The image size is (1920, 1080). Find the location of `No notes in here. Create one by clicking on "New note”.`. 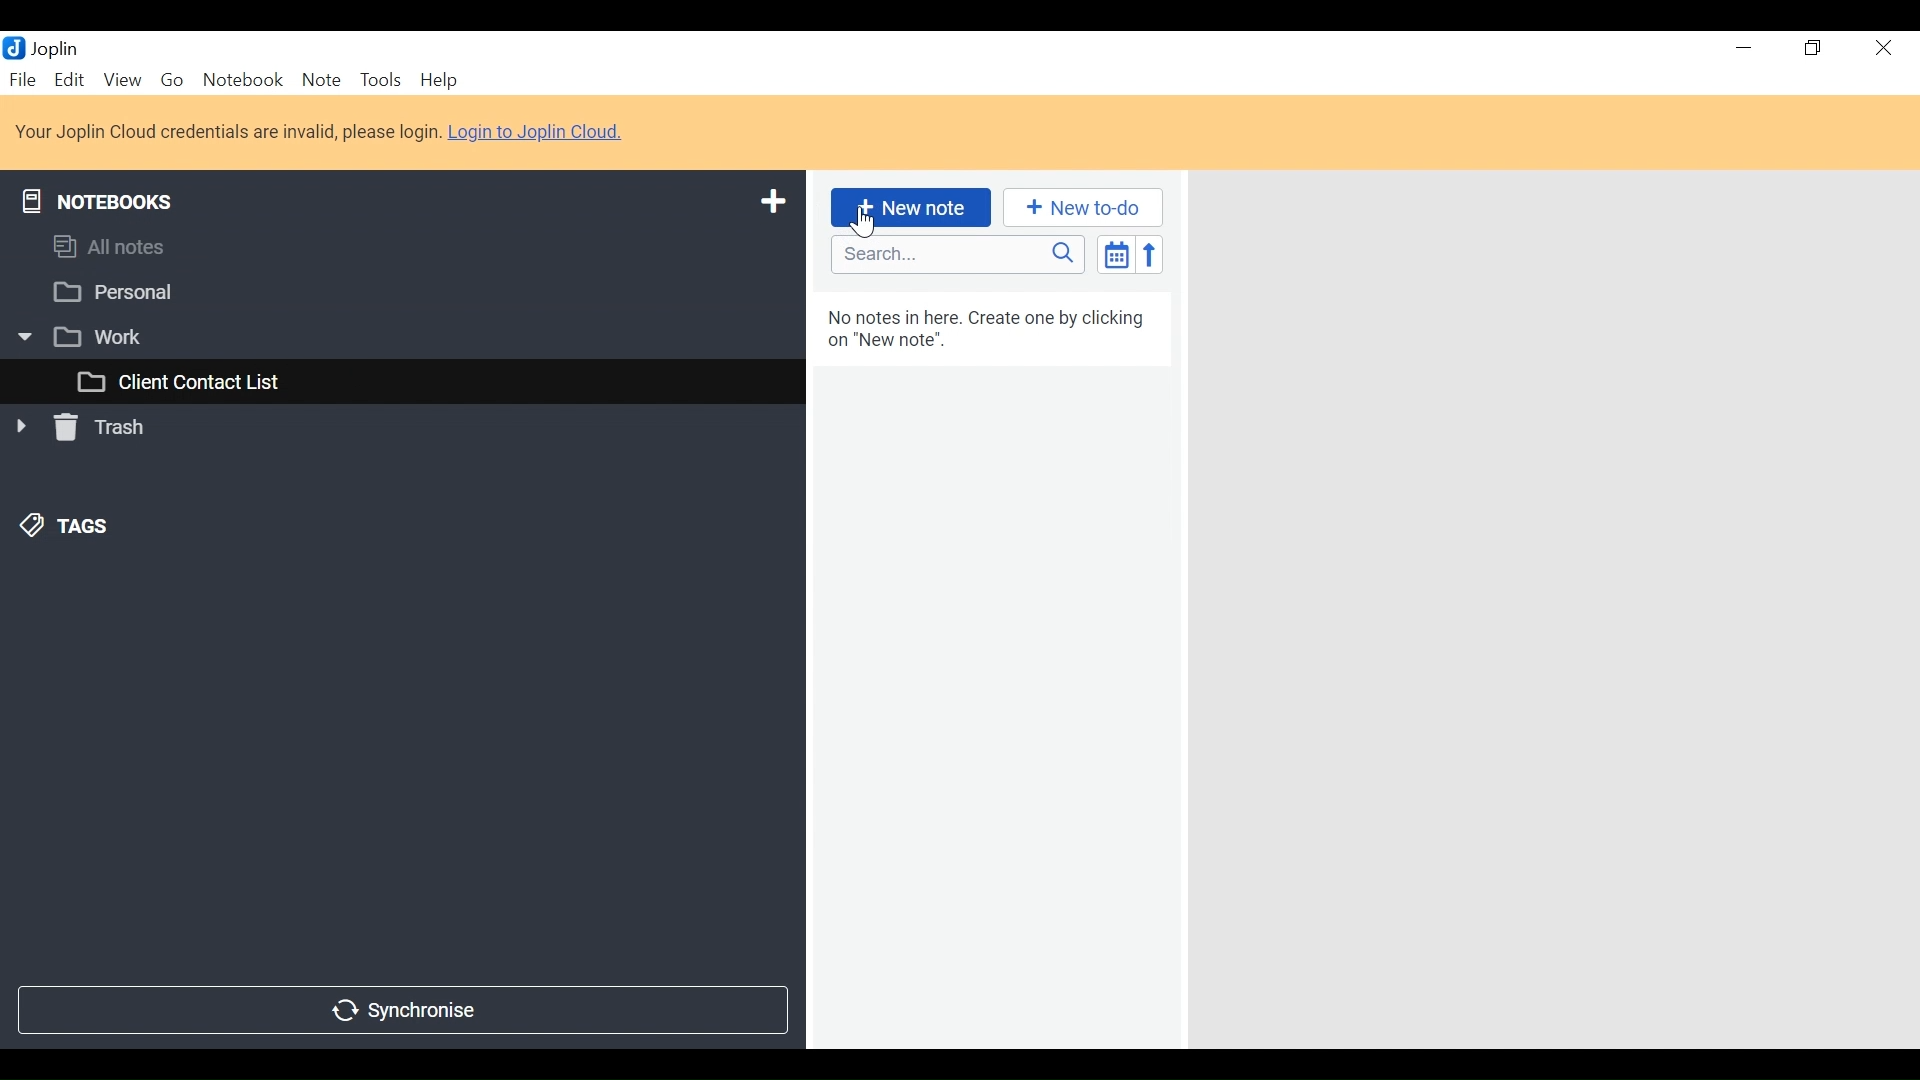

No notes in here. Create one by clicking on "New note”. is located at coordinates (992, 333).